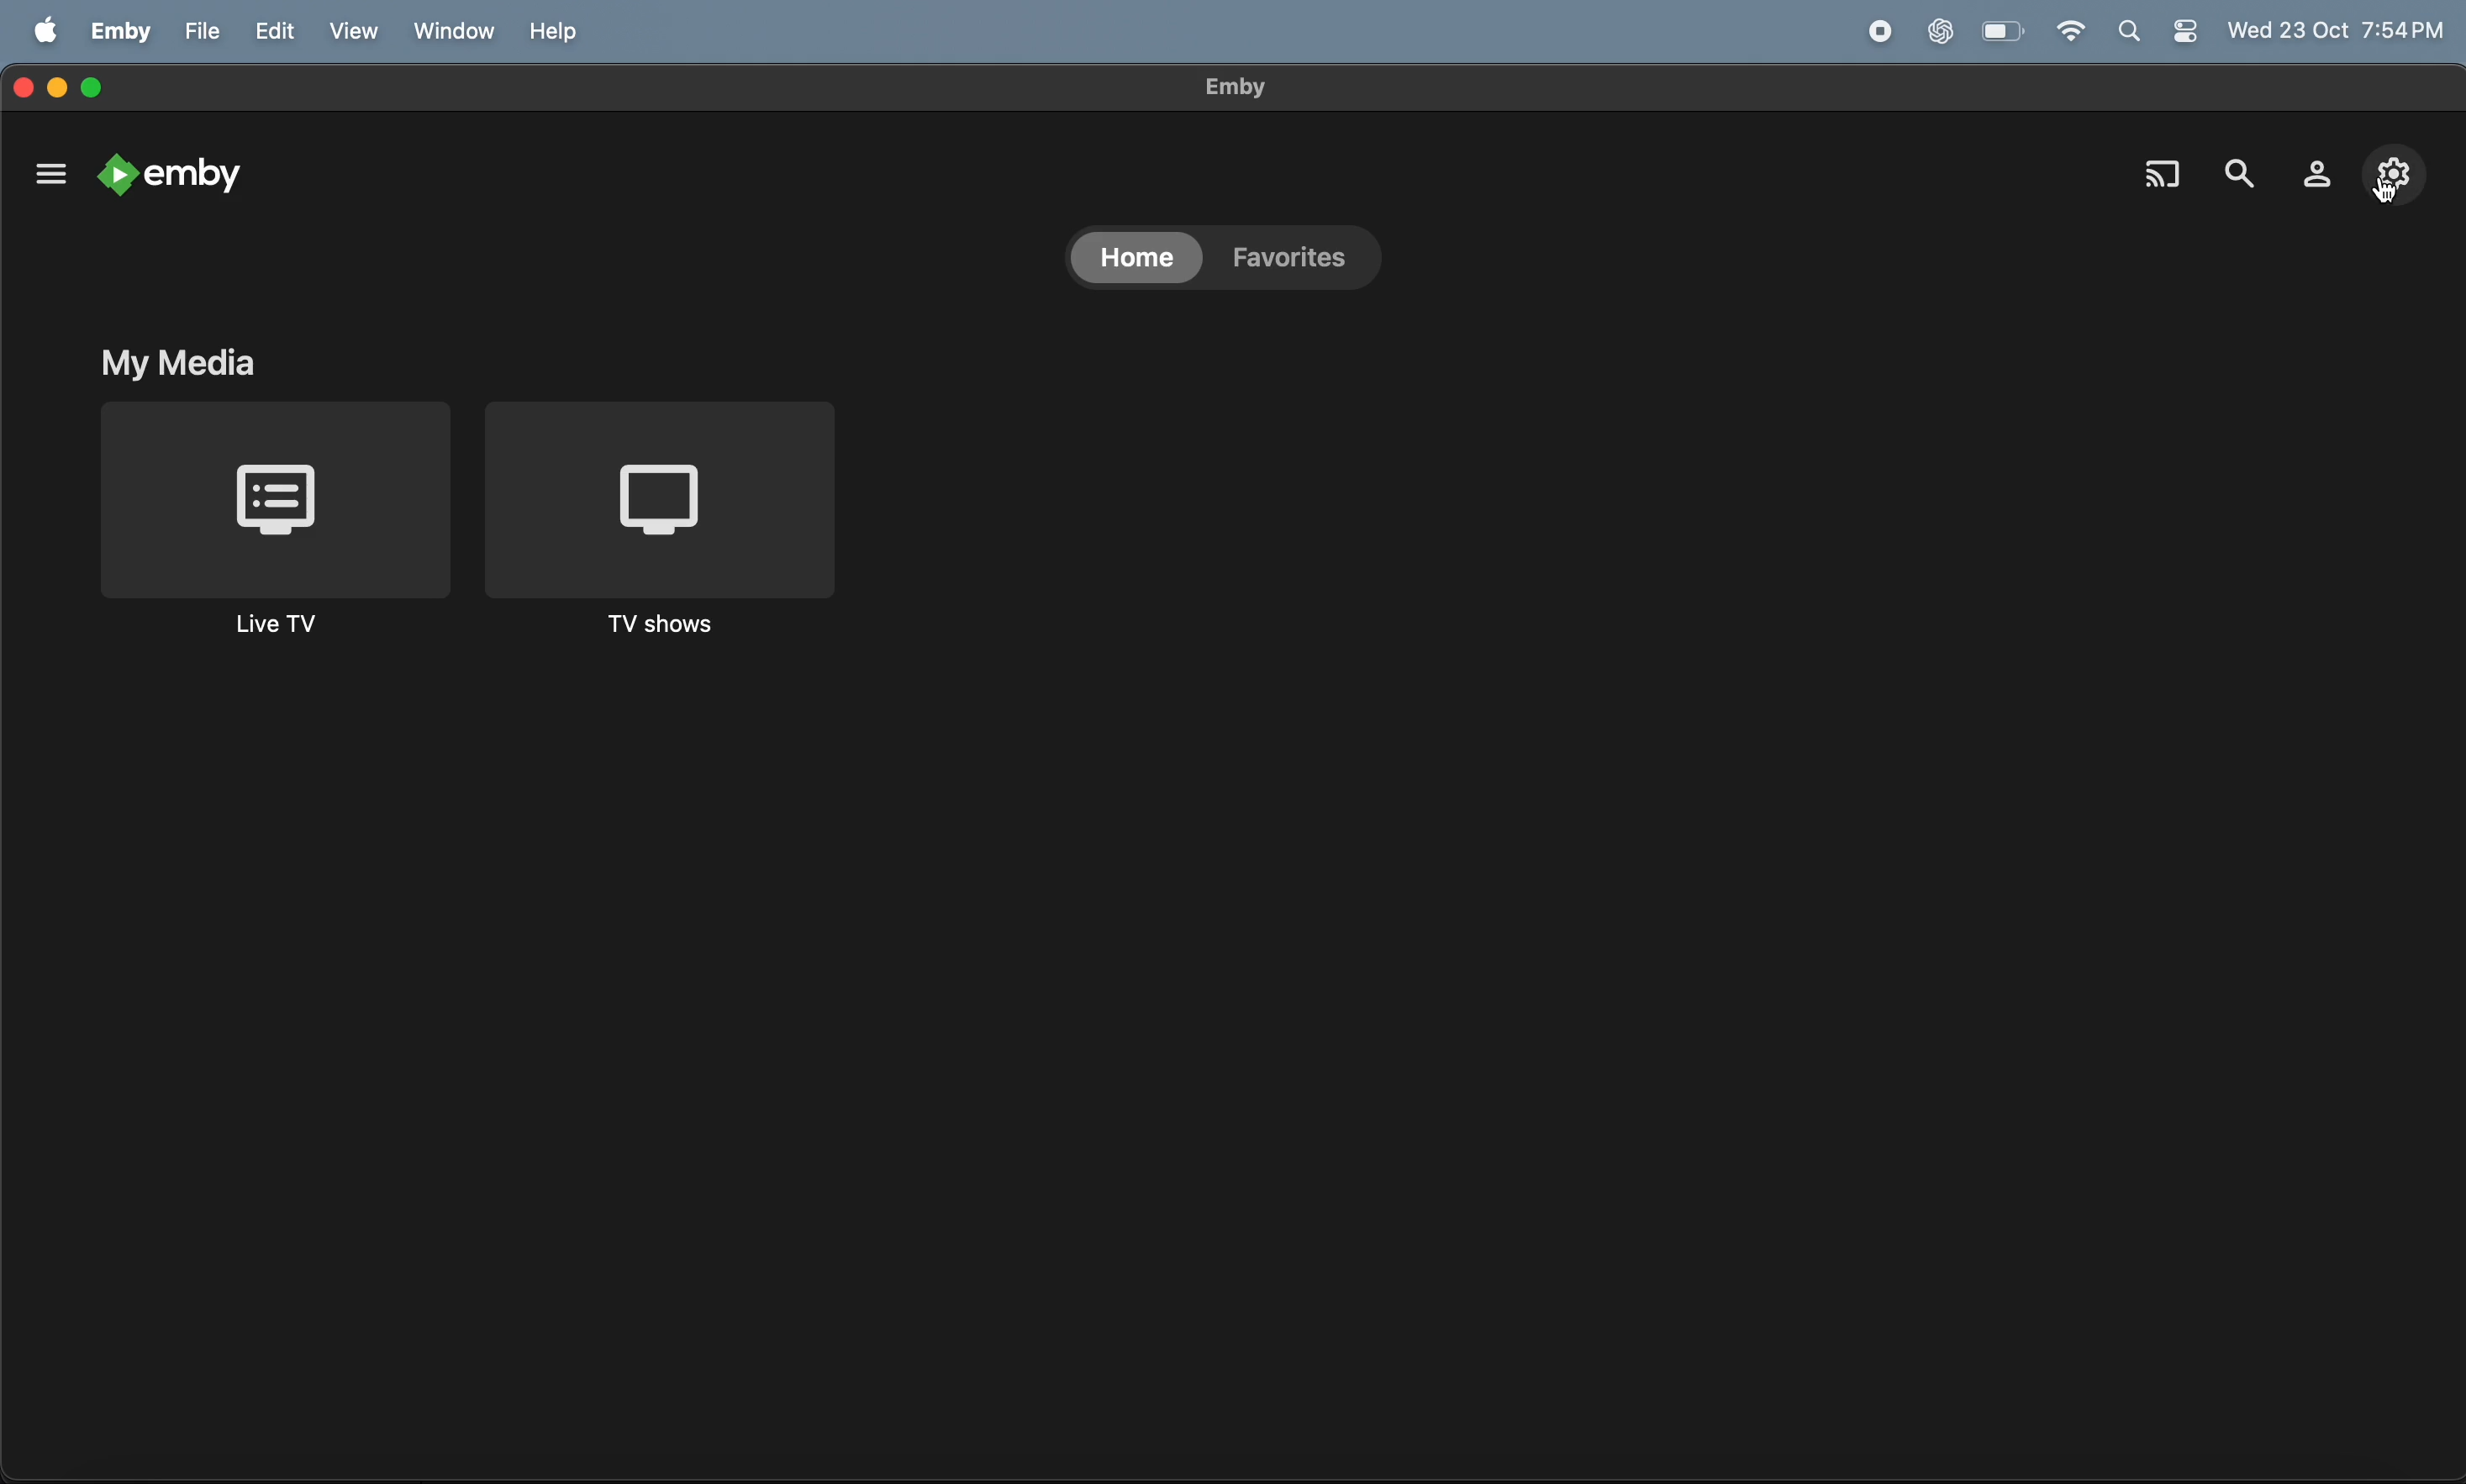 Image resolution: width=2466 pixels, height=1484 pixels. I want to click on wifi, so click(2070, 33).